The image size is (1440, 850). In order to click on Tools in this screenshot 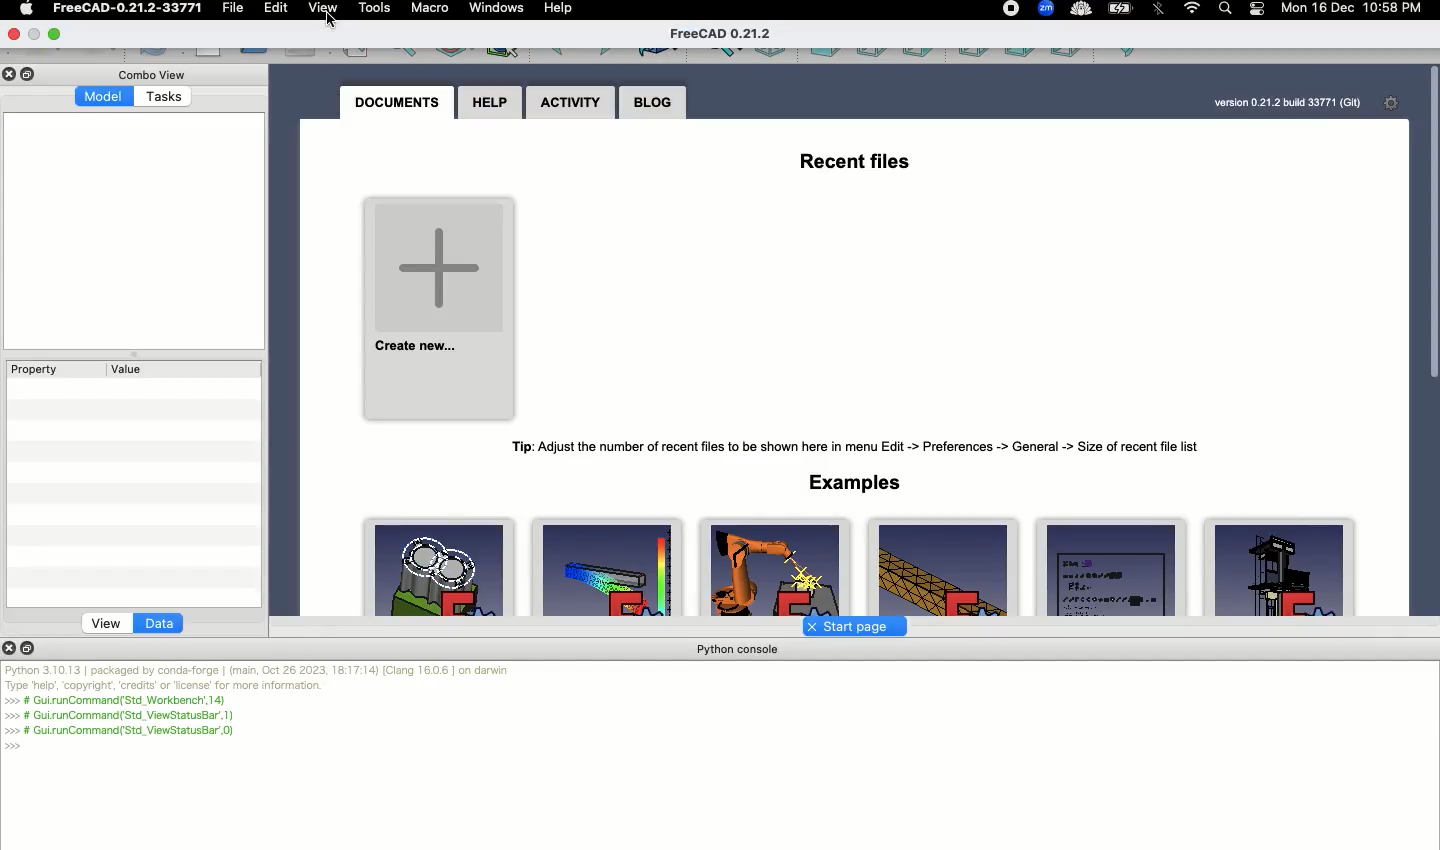, I will do `click(376, 8)`.